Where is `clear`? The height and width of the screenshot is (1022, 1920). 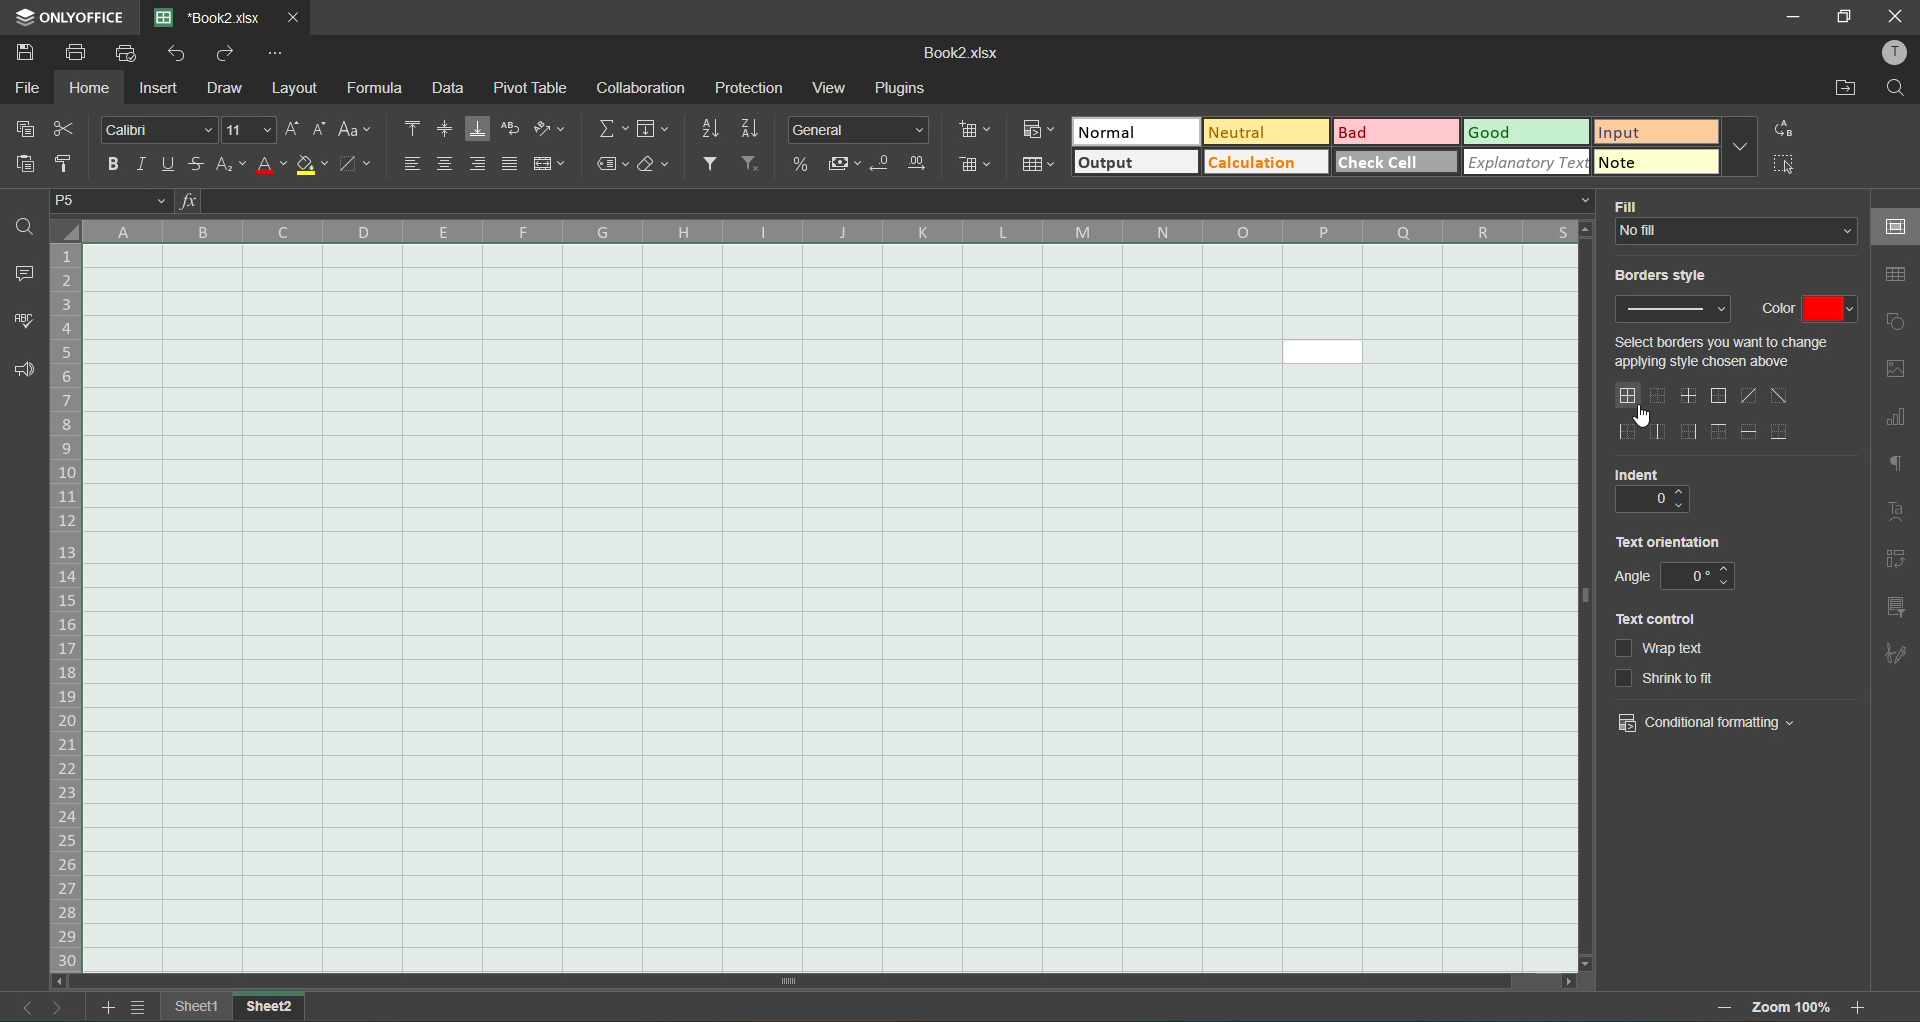 clear is located at coordinates (661, 168).